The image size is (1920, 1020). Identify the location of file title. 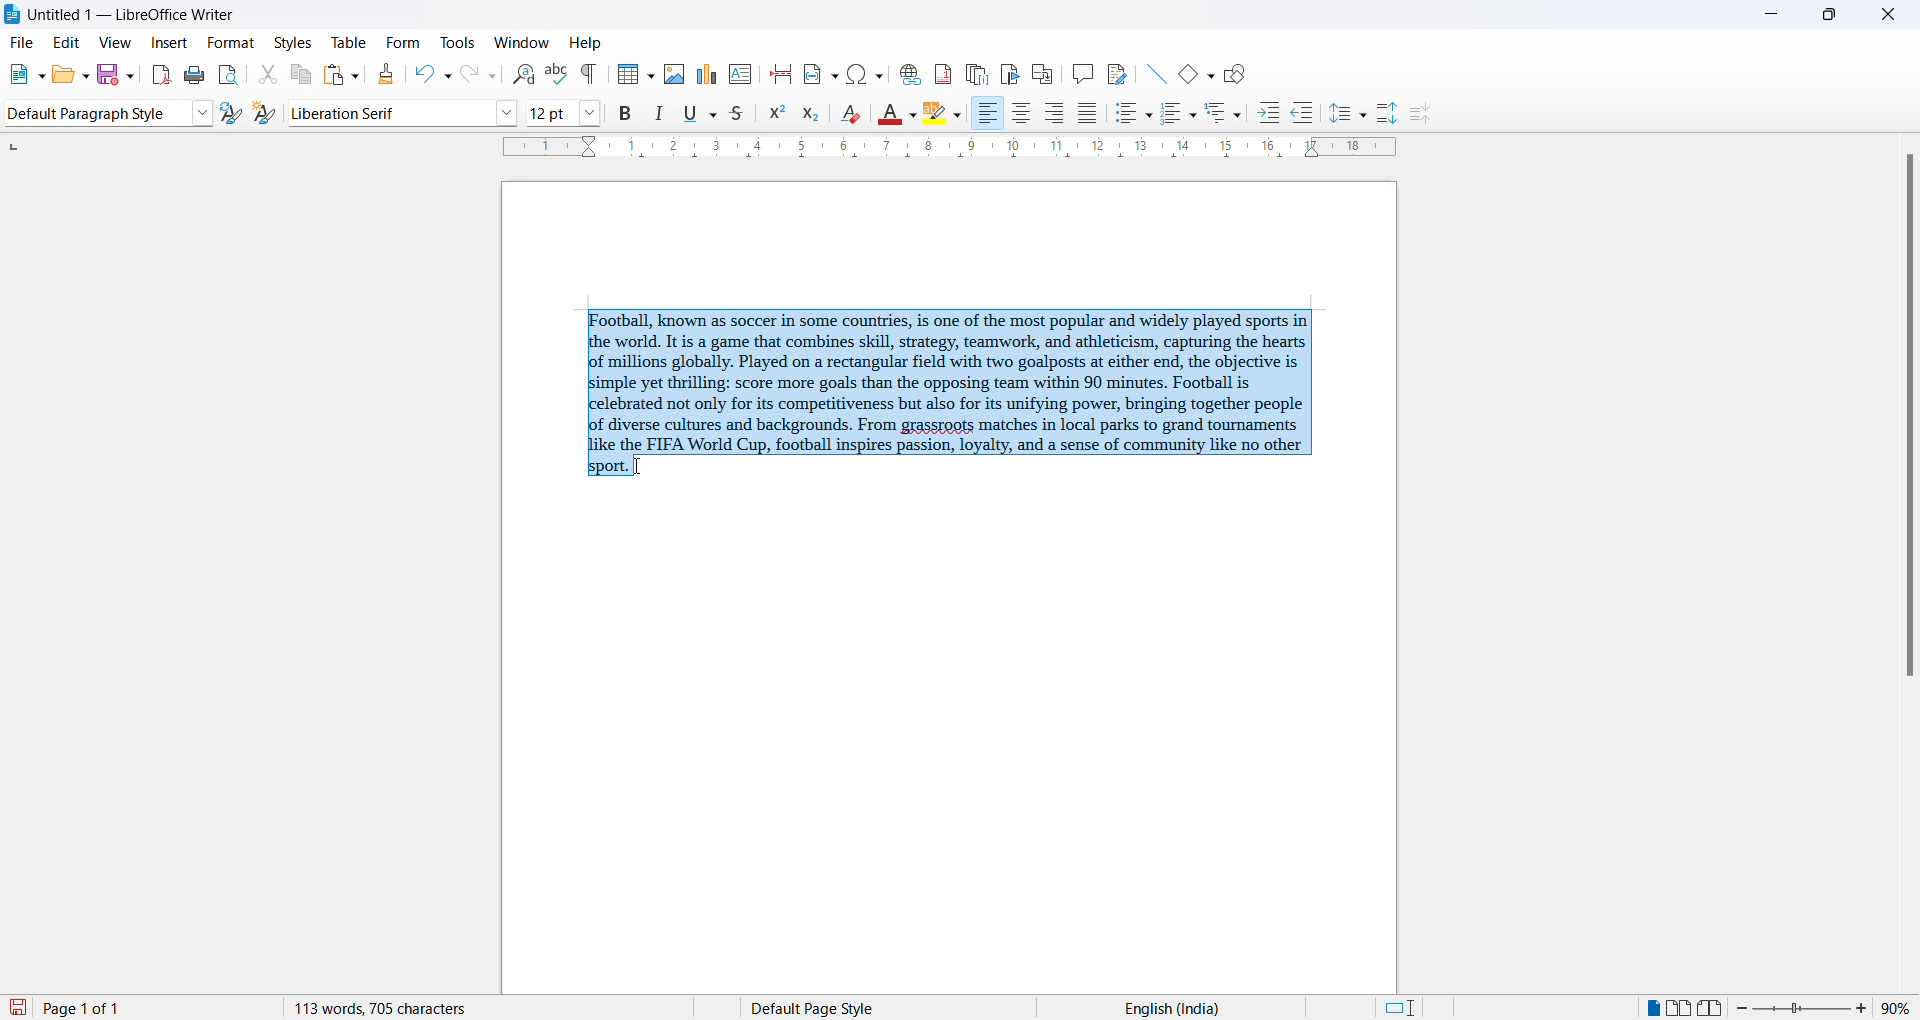
(129, 15).